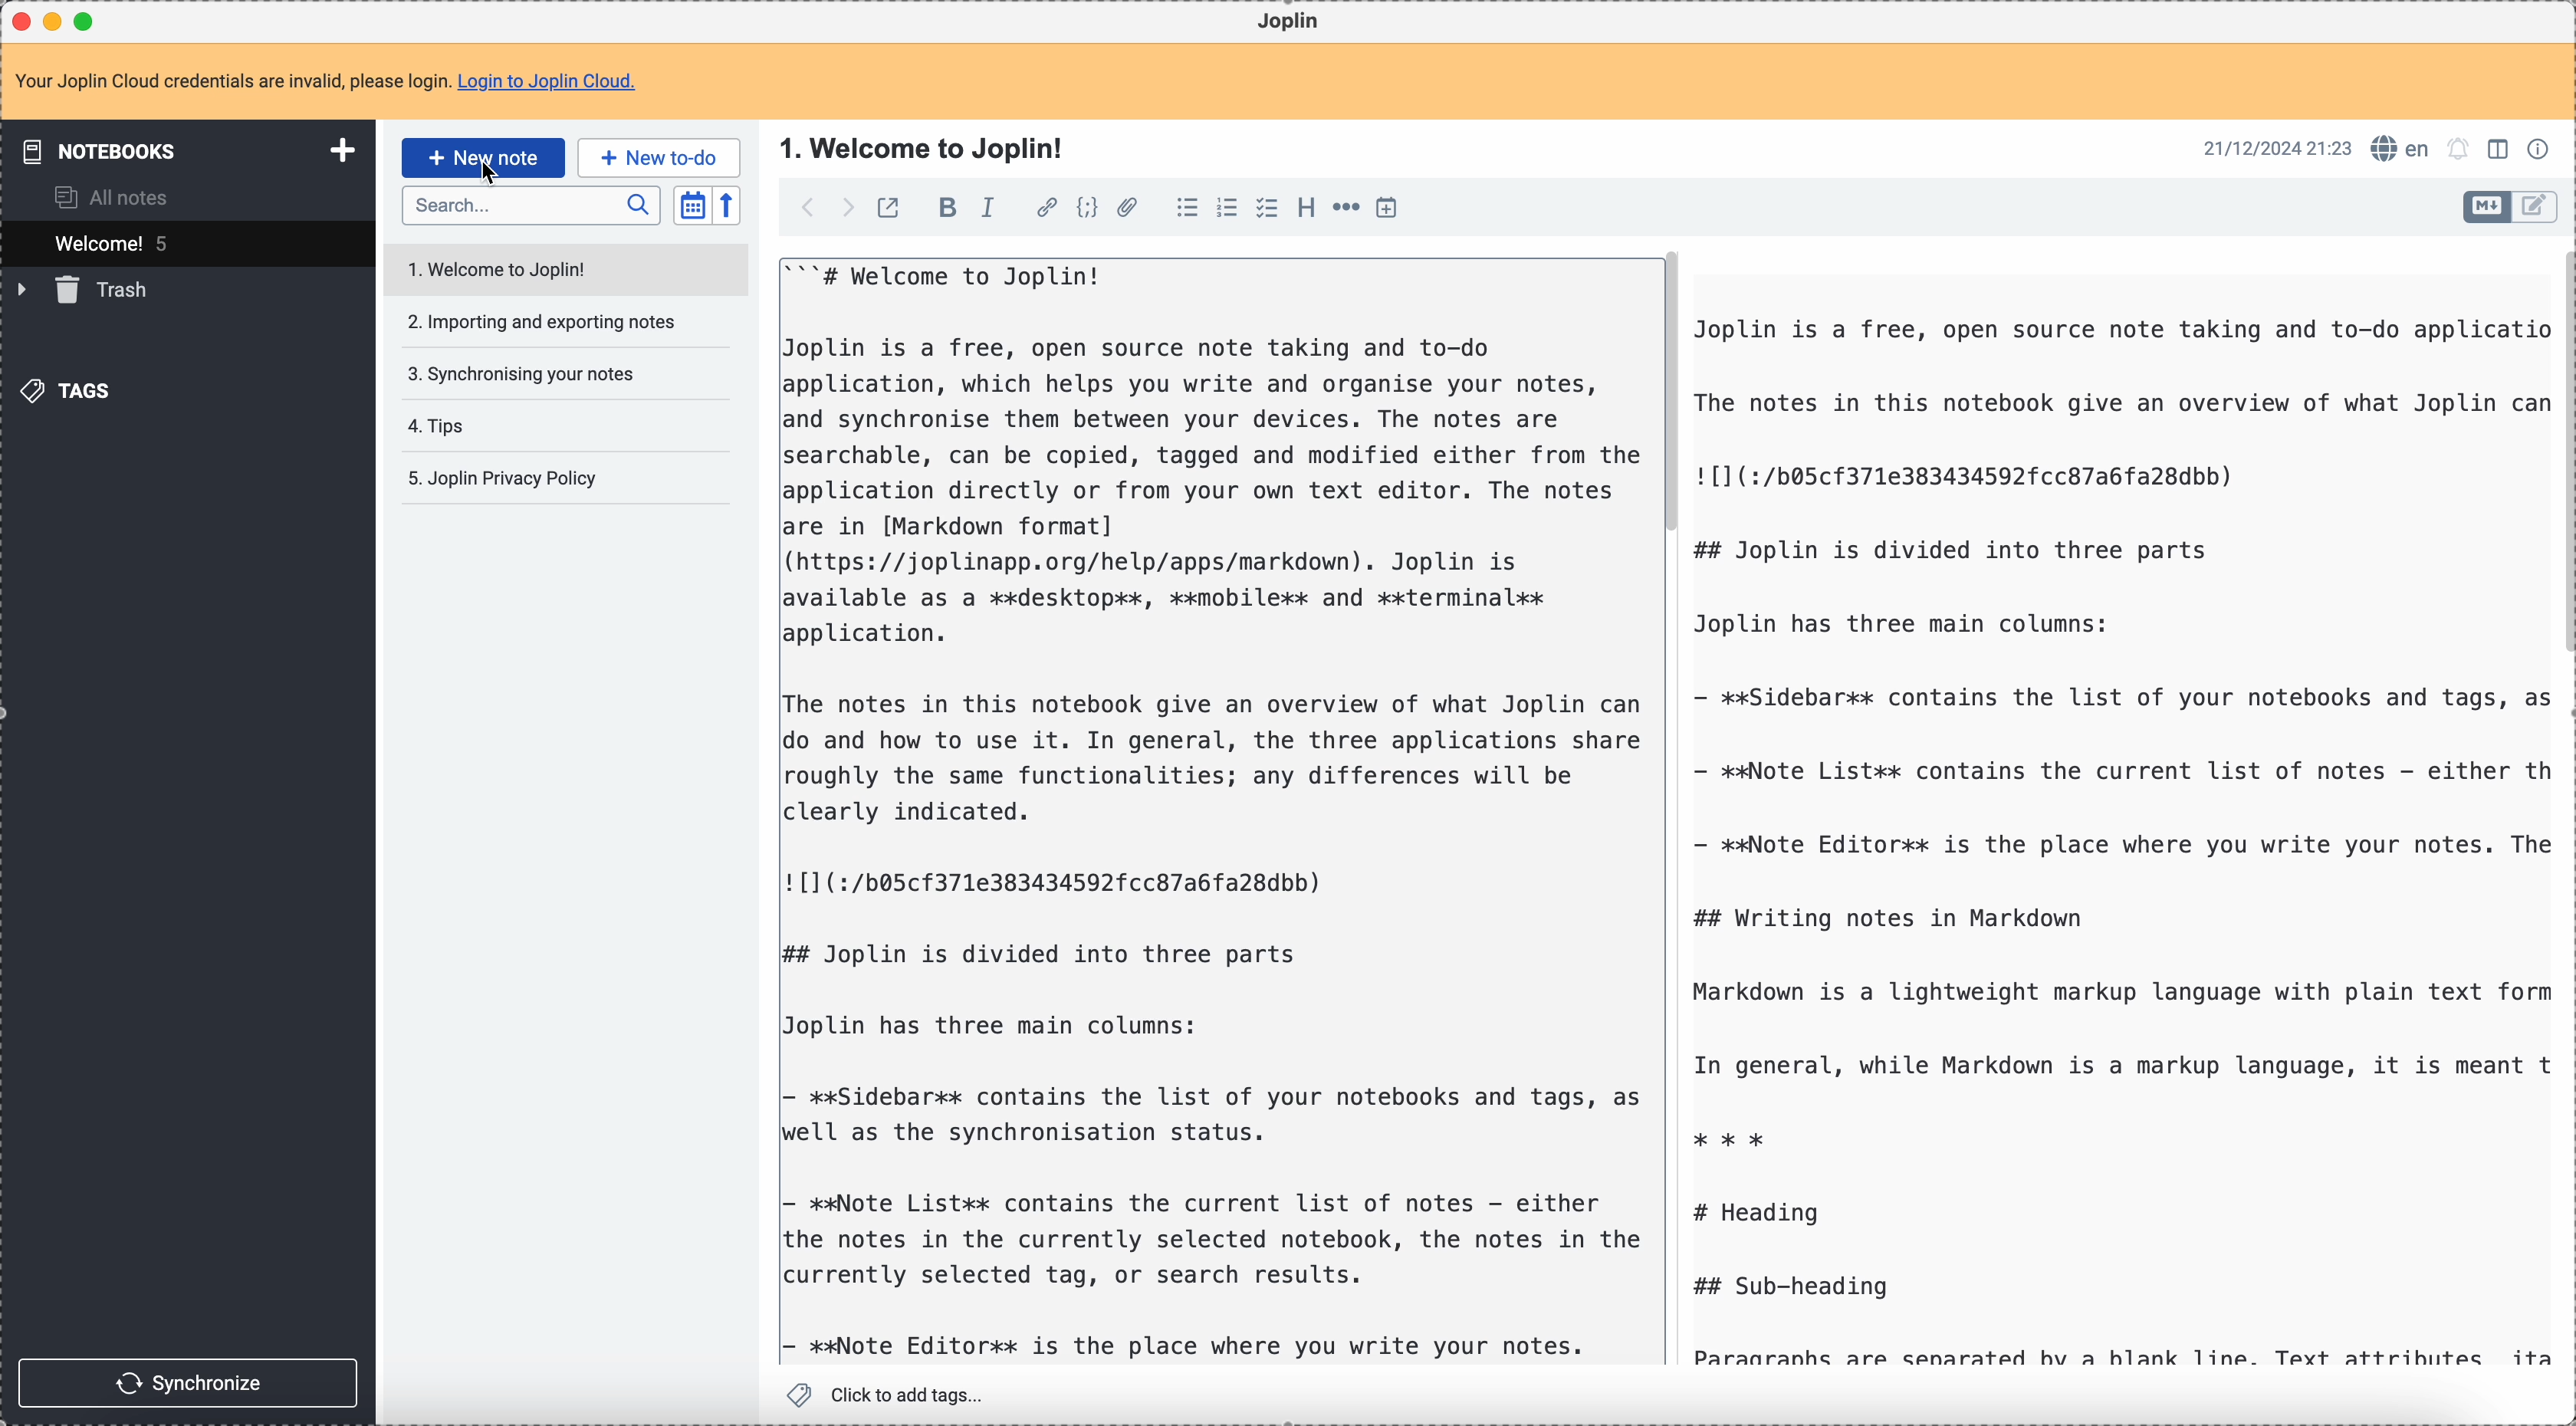 This screenshot has width=2576, height=1426. Describe the element at coordinates (2502, 152) in the screenshot. I see `toggle edit layout` at that location.